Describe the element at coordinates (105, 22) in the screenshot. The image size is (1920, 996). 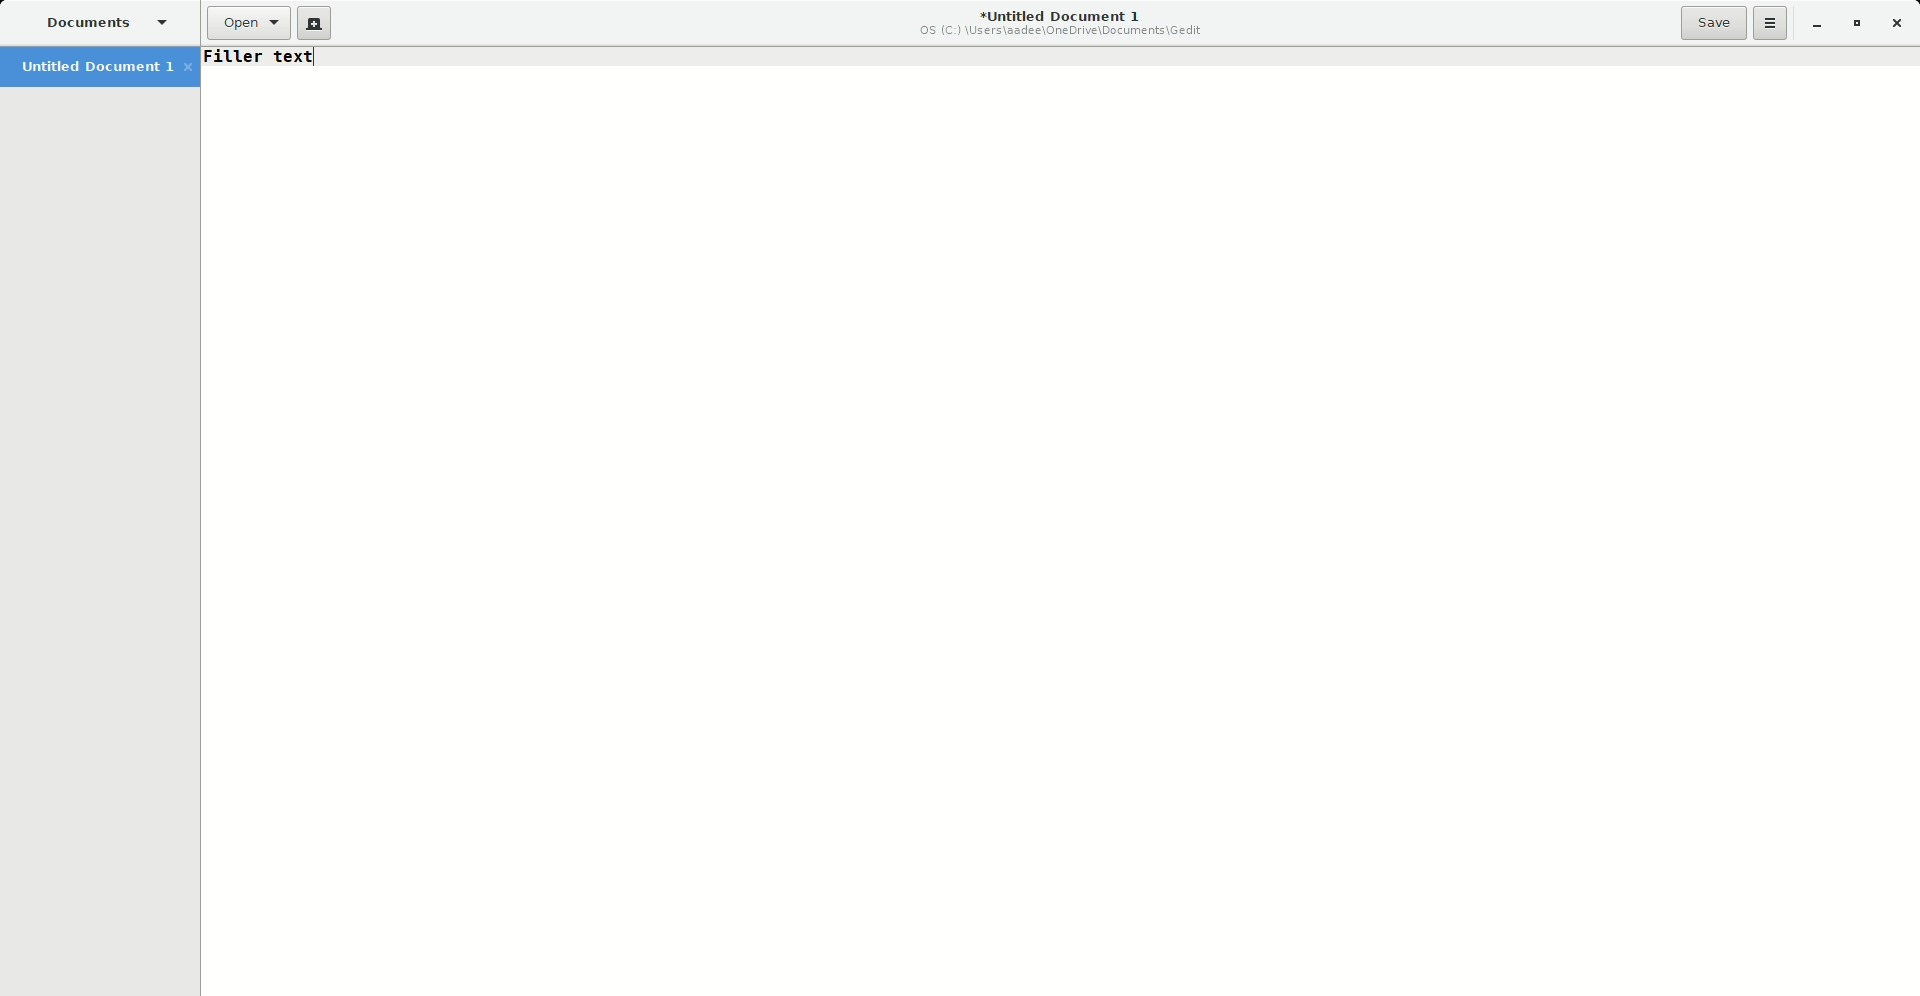
I see `Documents` at that location.